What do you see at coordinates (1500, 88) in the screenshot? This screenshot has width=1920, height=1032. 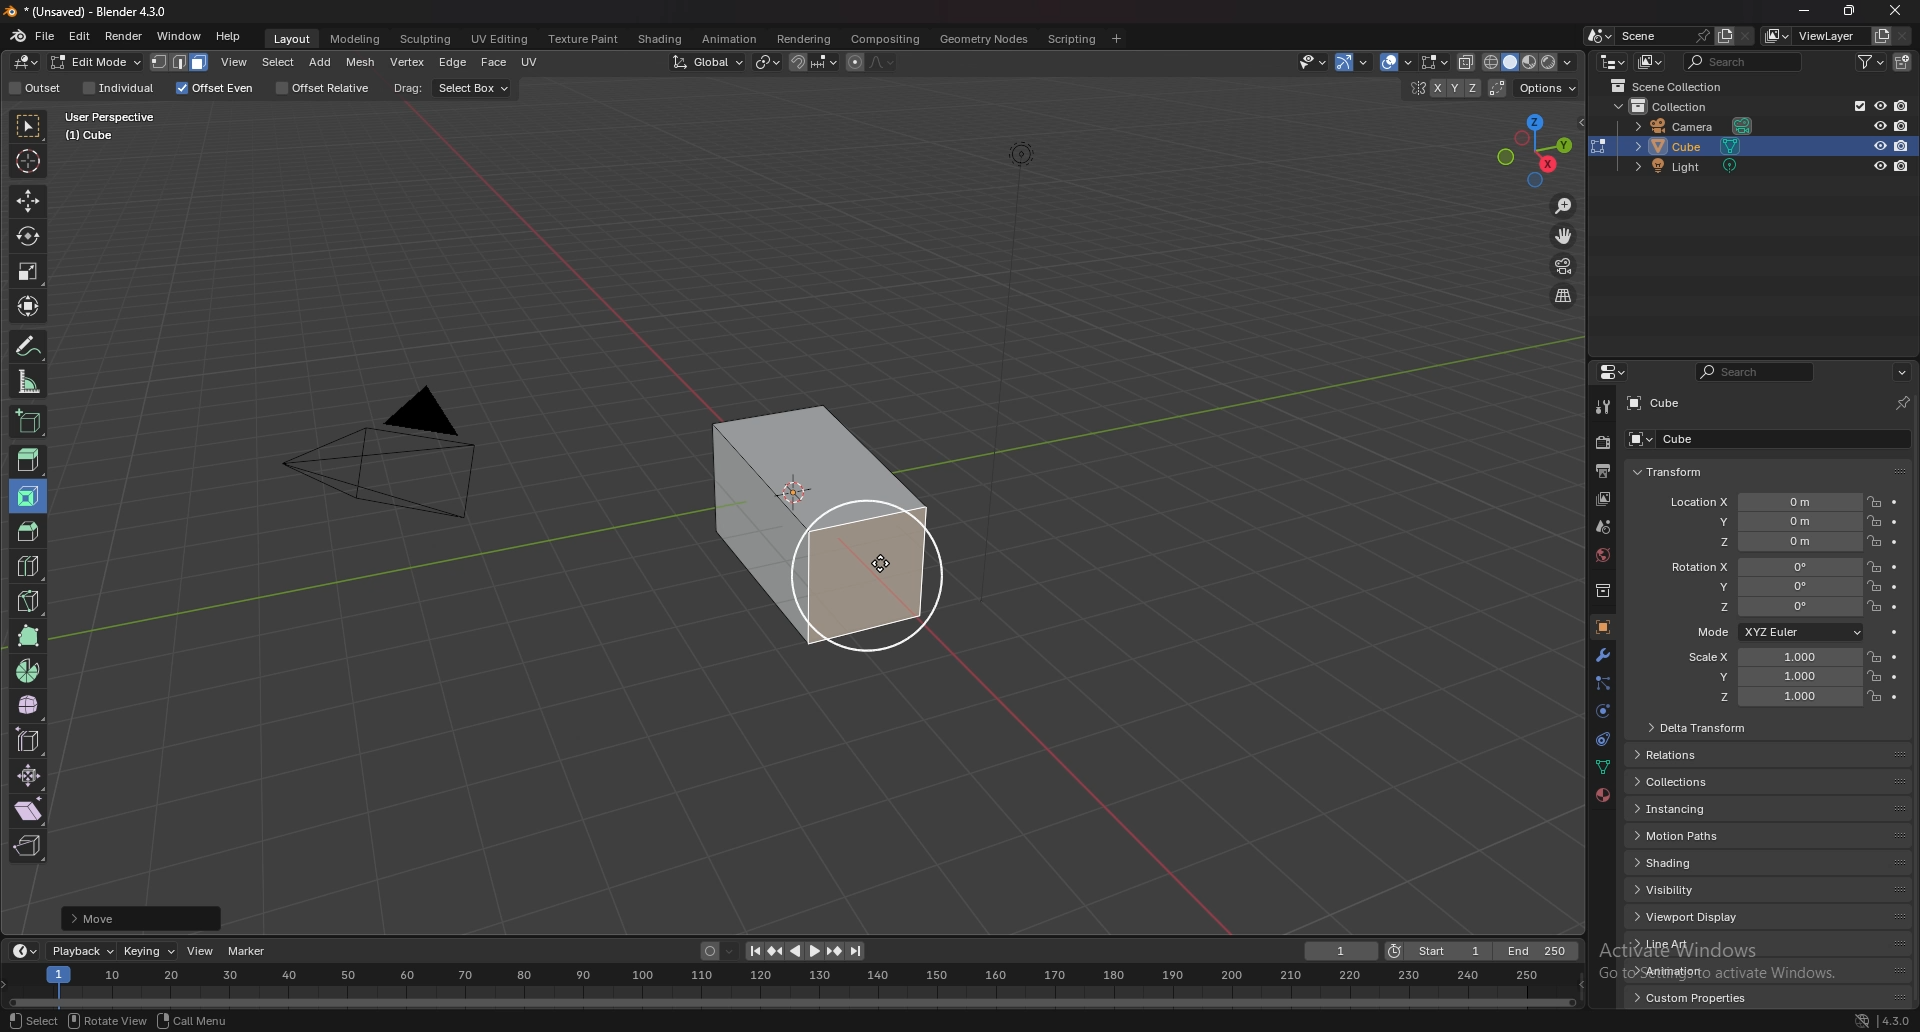 I see `auto merge vertices` at bounding box center [1500, 88].